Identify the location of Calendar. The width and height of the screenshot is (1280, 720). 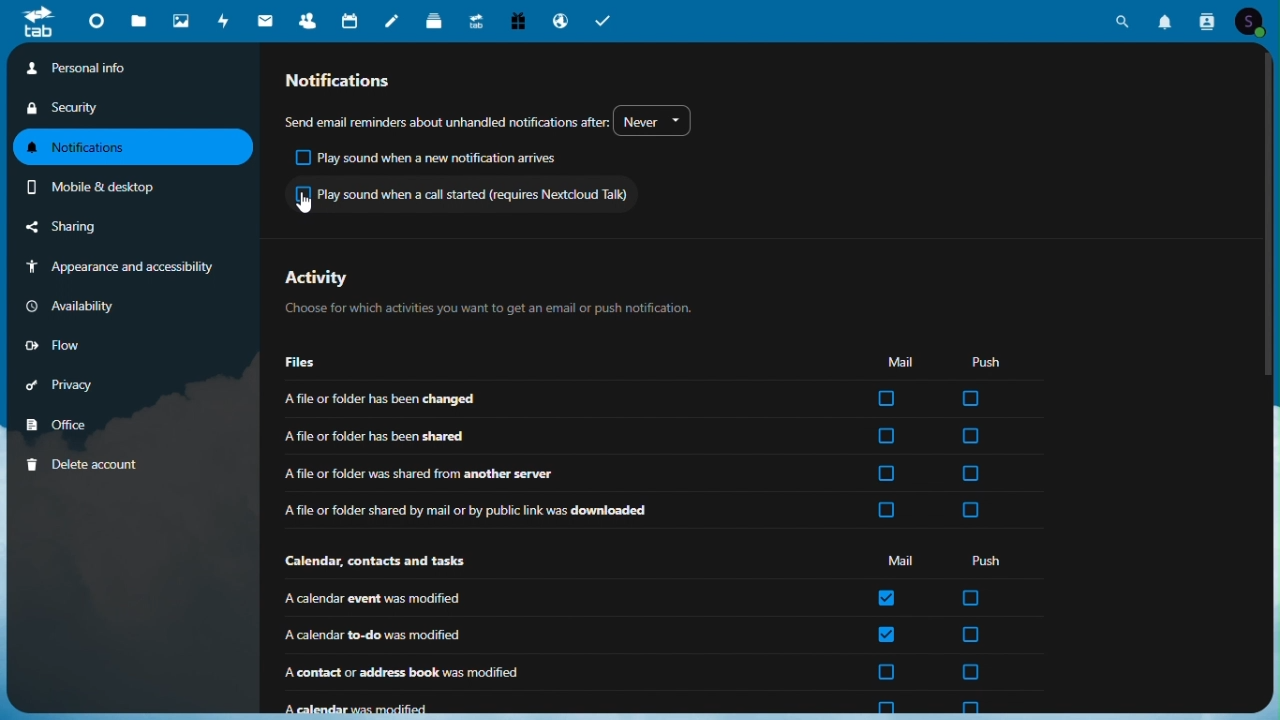
(353, 19).